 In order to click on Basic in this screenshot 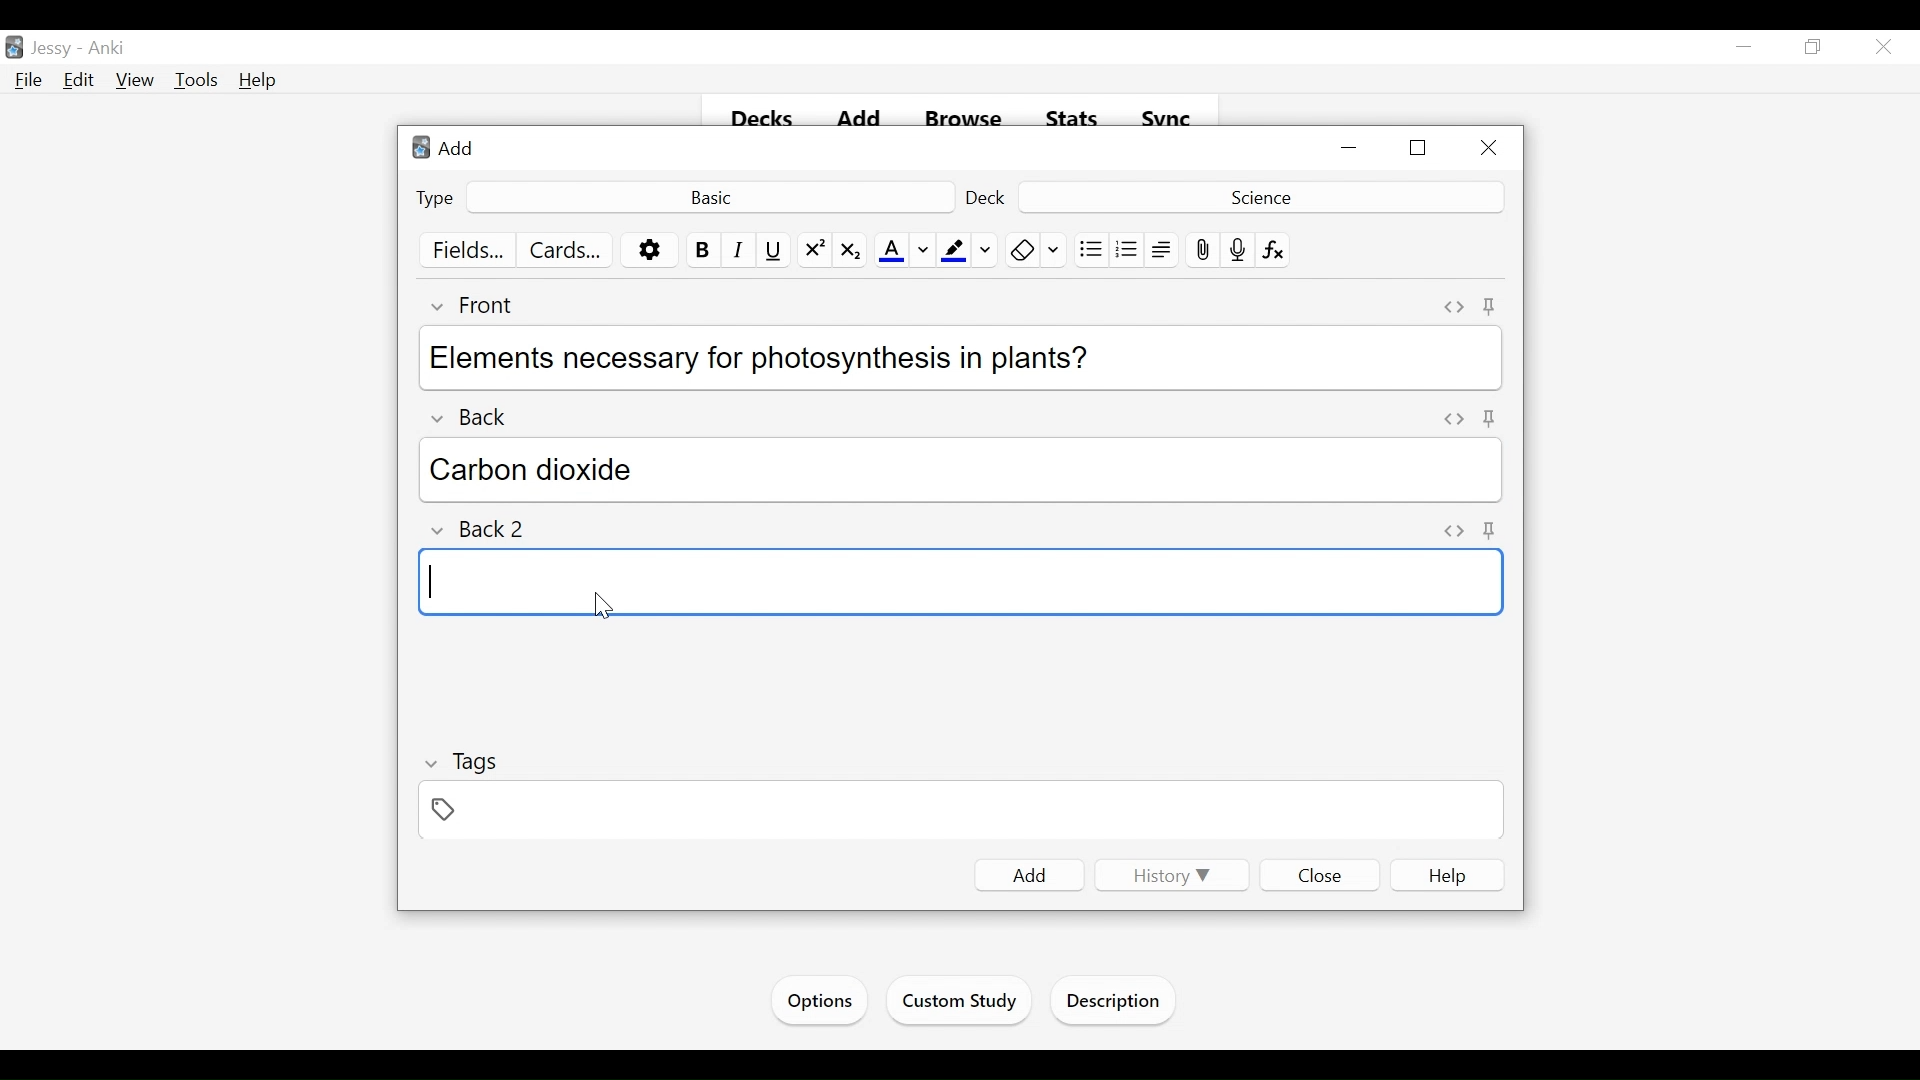, I will do `click(709, 196)`.